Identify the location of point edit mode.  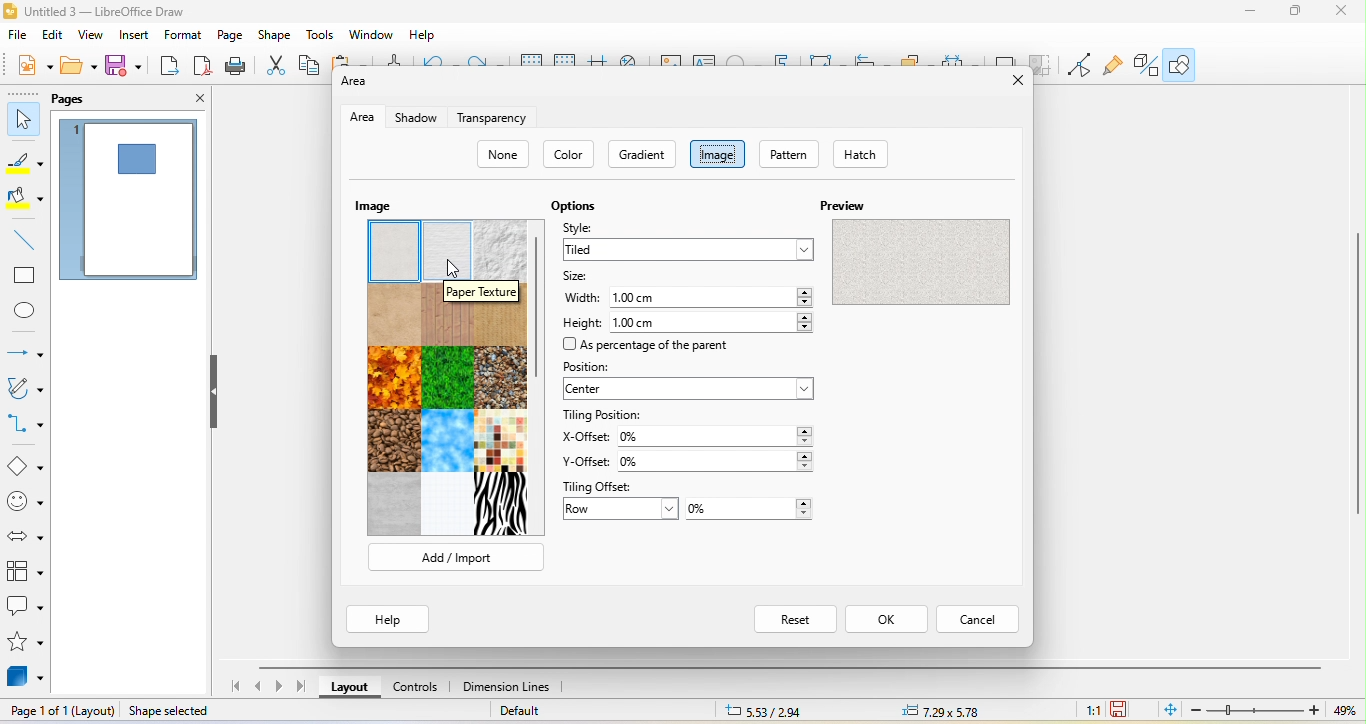
(1079, 65).